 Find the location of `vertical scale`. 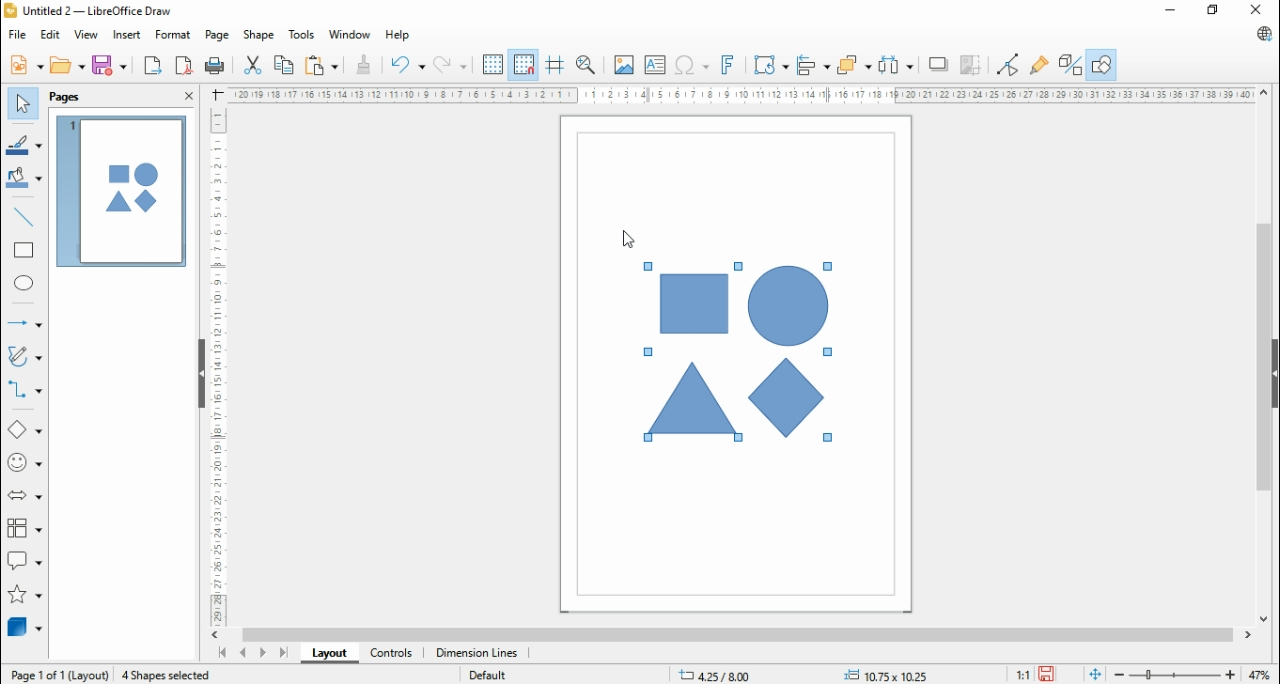

vertical scale is located at coordinates (215, 365).